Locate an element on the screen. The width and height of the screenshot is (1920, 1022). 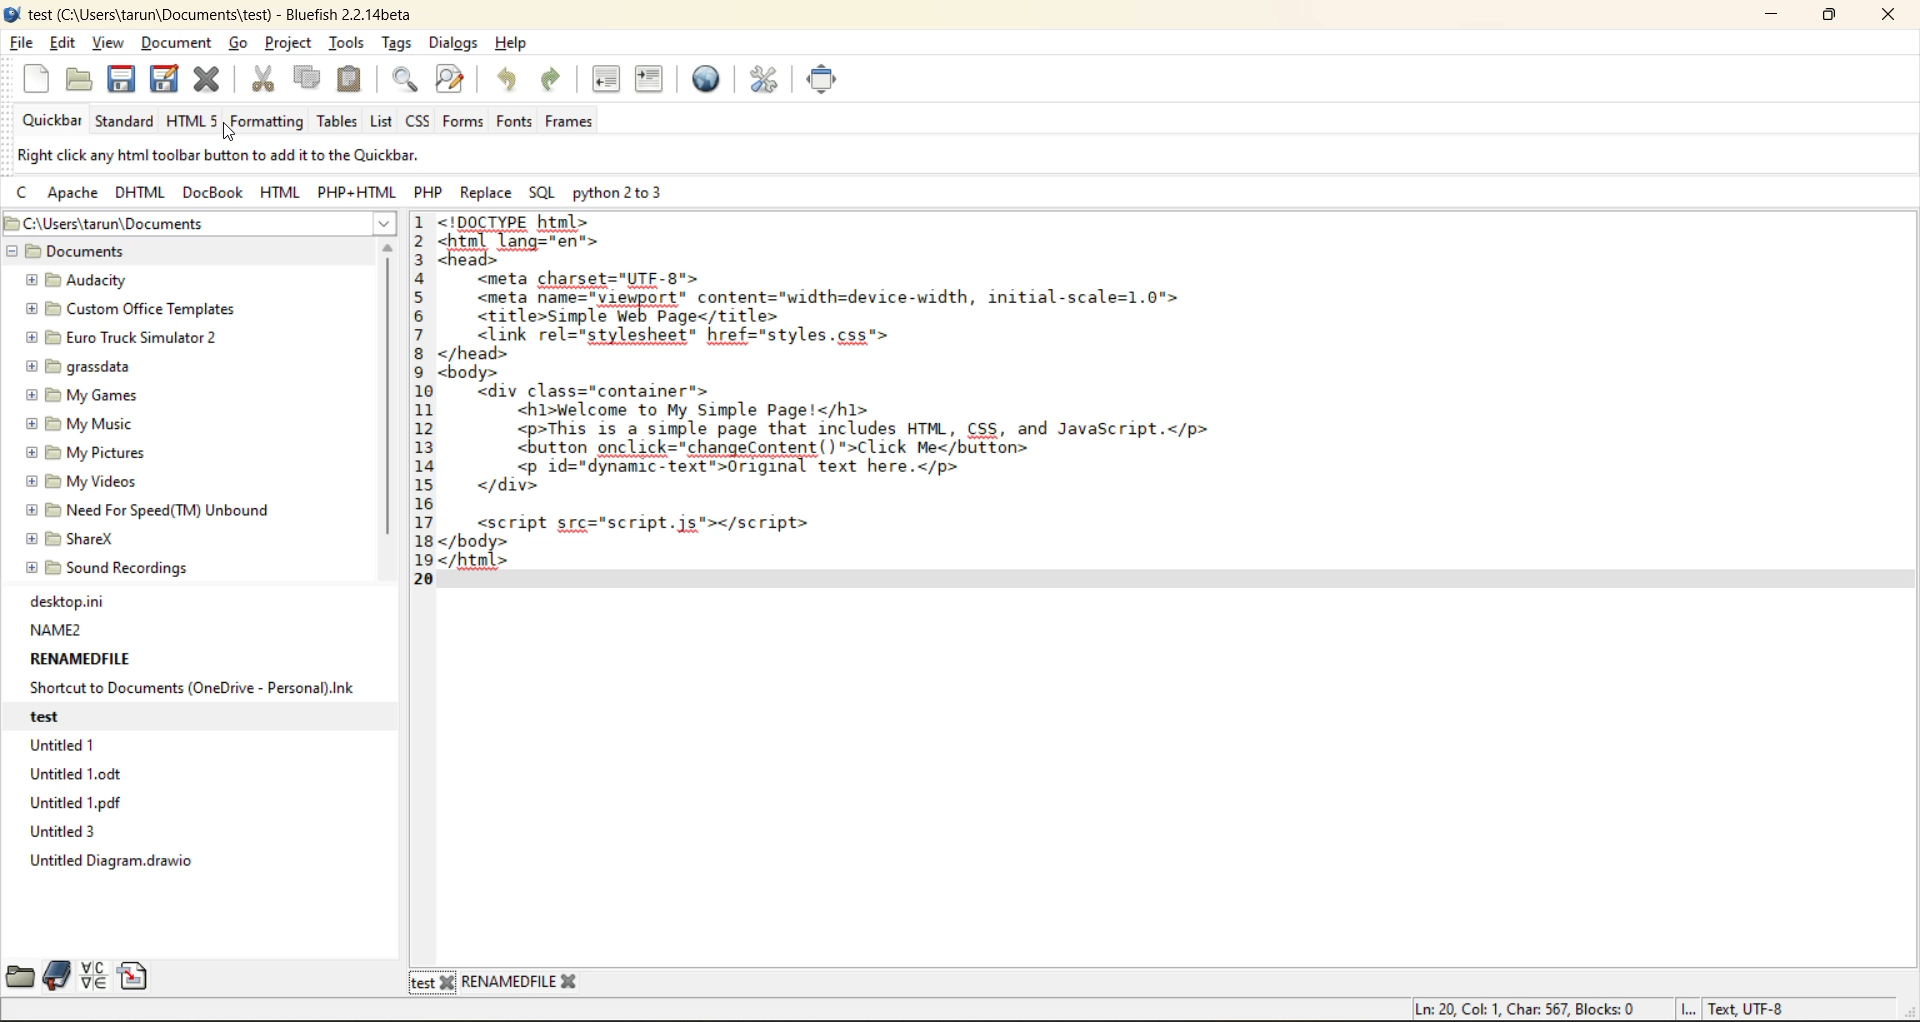
file location is located at coordinates (169, 223).